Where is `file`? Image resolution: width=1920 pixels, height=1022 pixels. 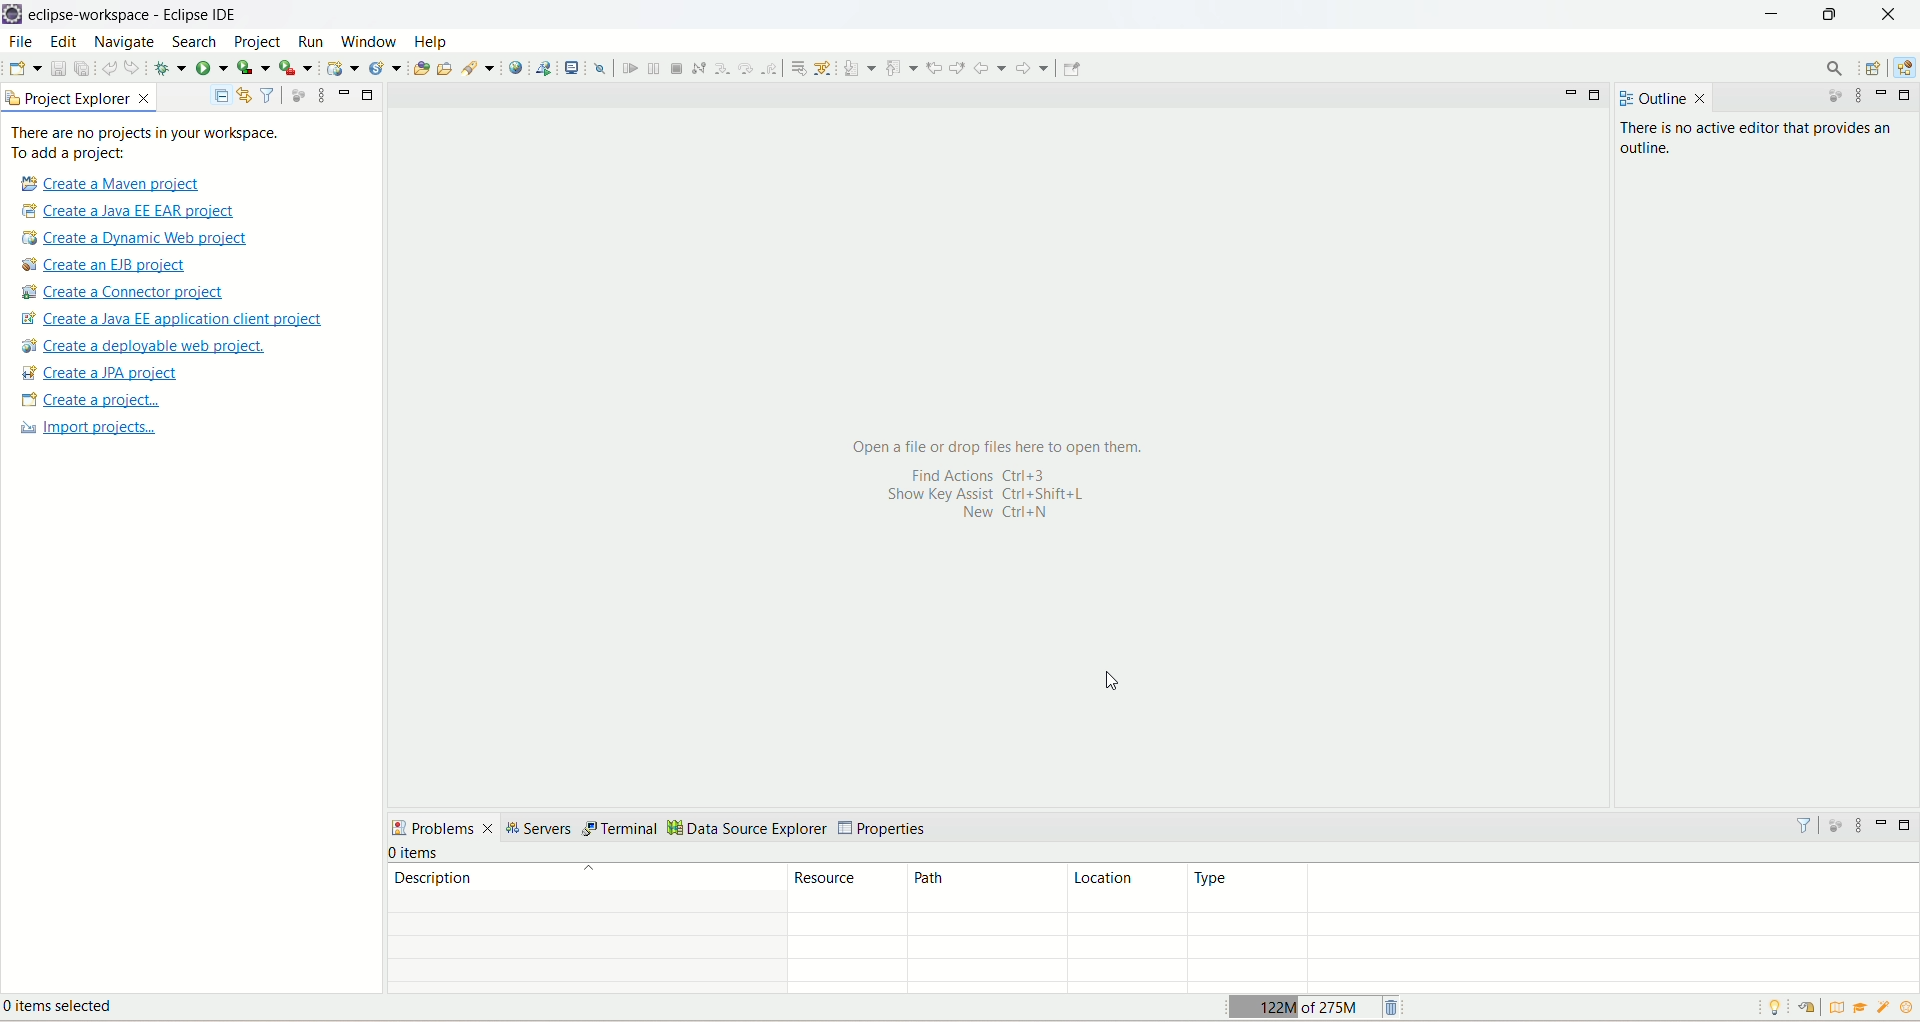 file is located at coordinates (20, 41).